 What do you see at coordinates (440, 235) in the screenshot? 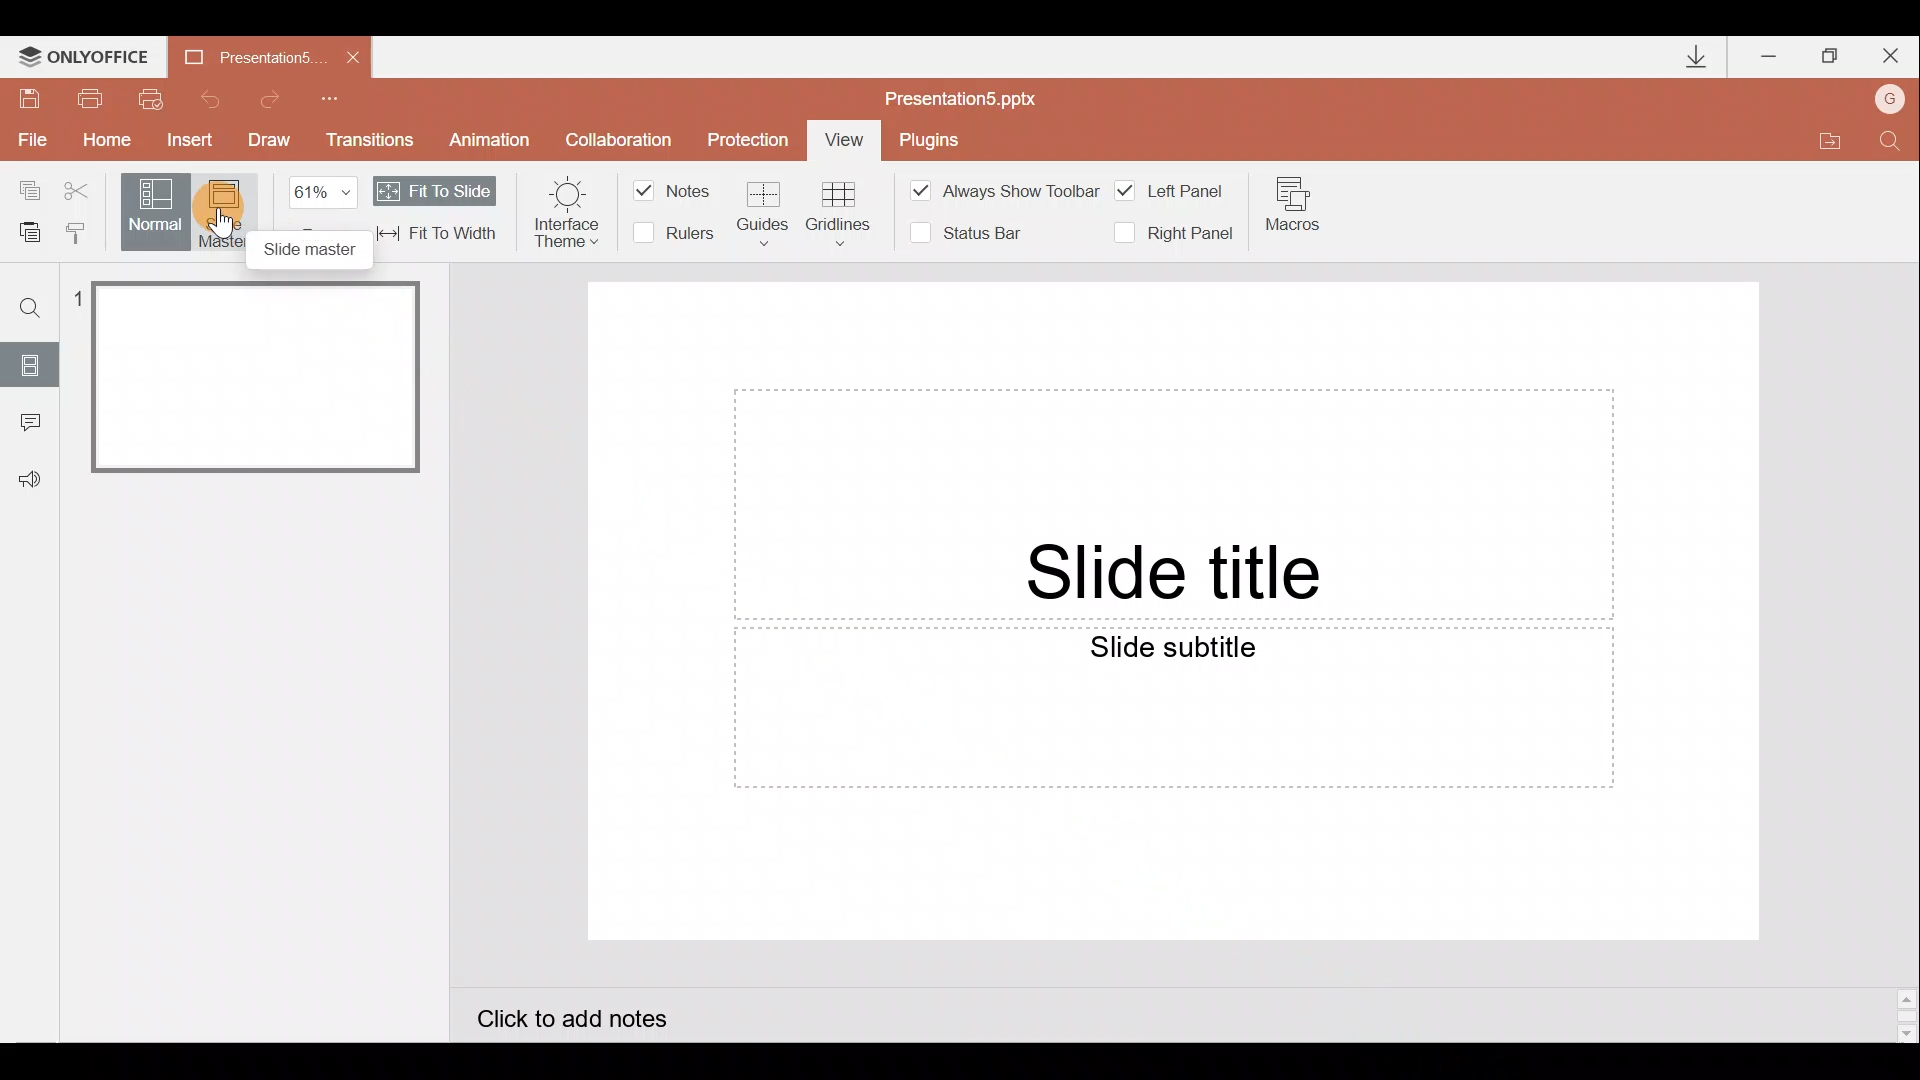
I see `Fit to width` at bounding box center [440, 235].